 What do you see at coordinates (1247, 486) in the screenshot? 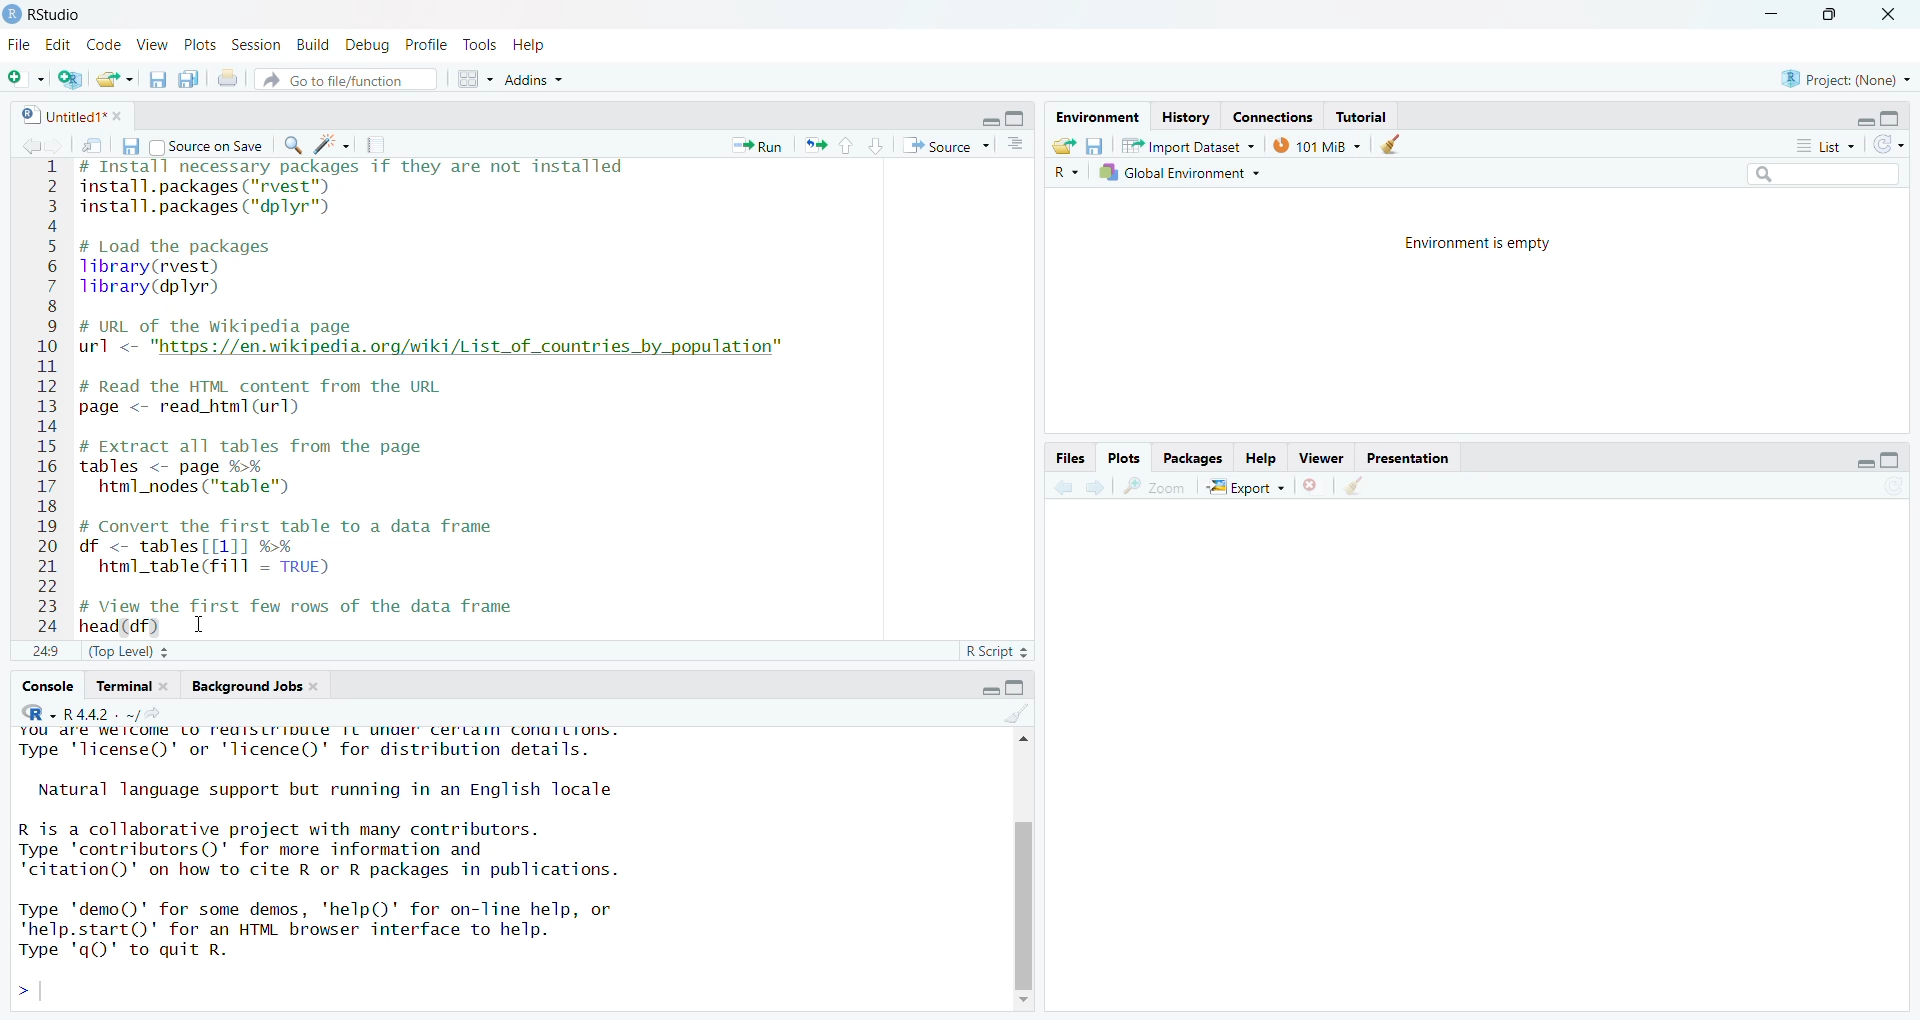
I see `Export` at bounding box center [1247, 486].